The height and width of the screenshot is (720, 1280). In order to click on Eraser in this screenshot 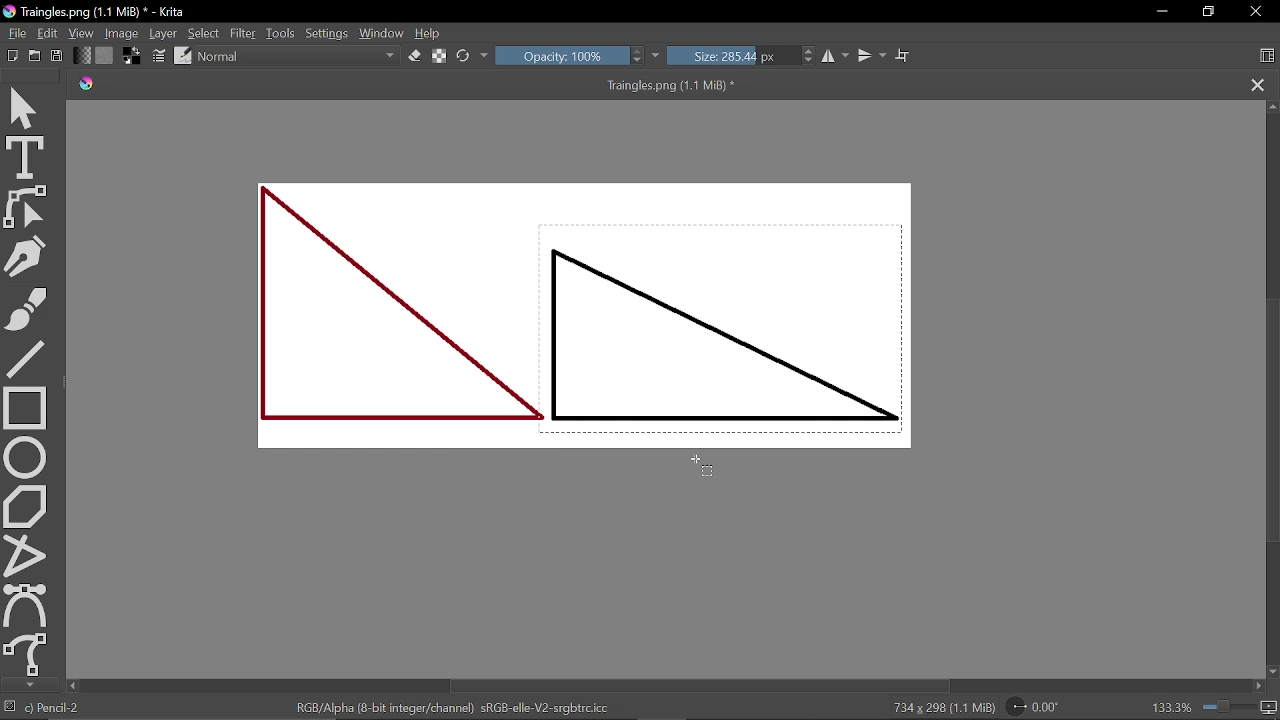, I will do `click(414, 57)`.